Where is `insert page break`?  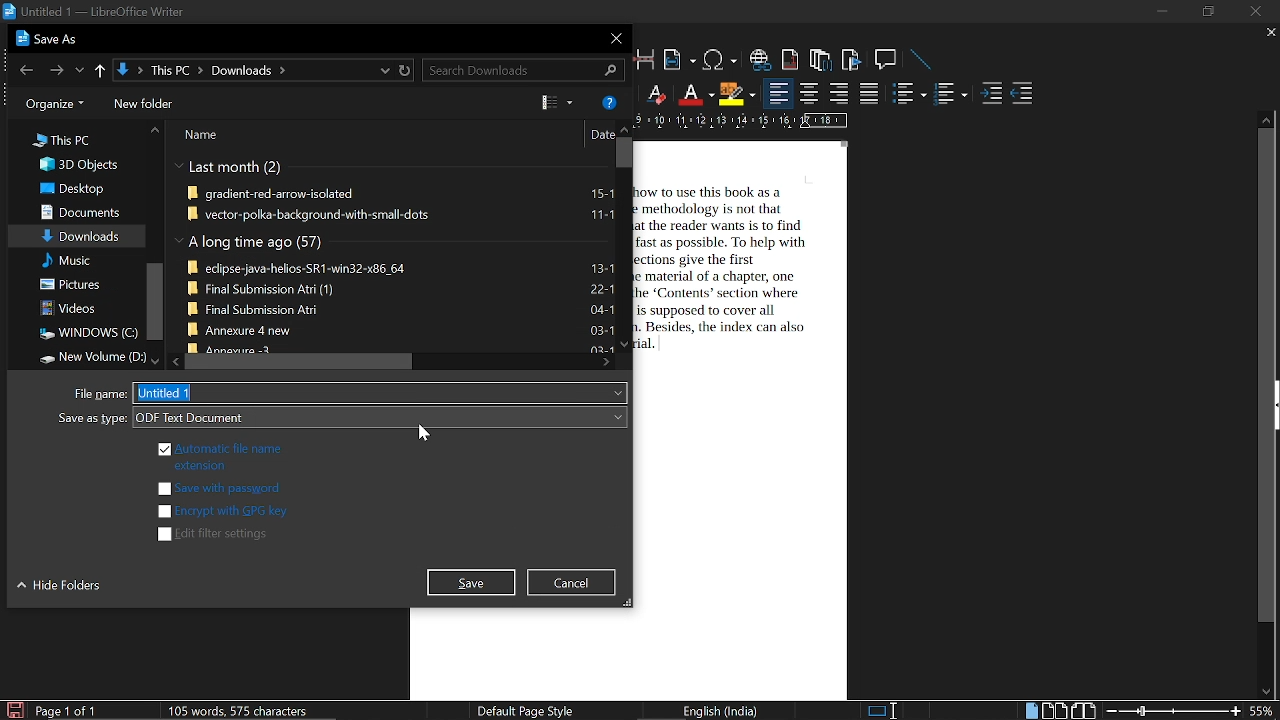
insert page break is located at coordinates (646, 59).